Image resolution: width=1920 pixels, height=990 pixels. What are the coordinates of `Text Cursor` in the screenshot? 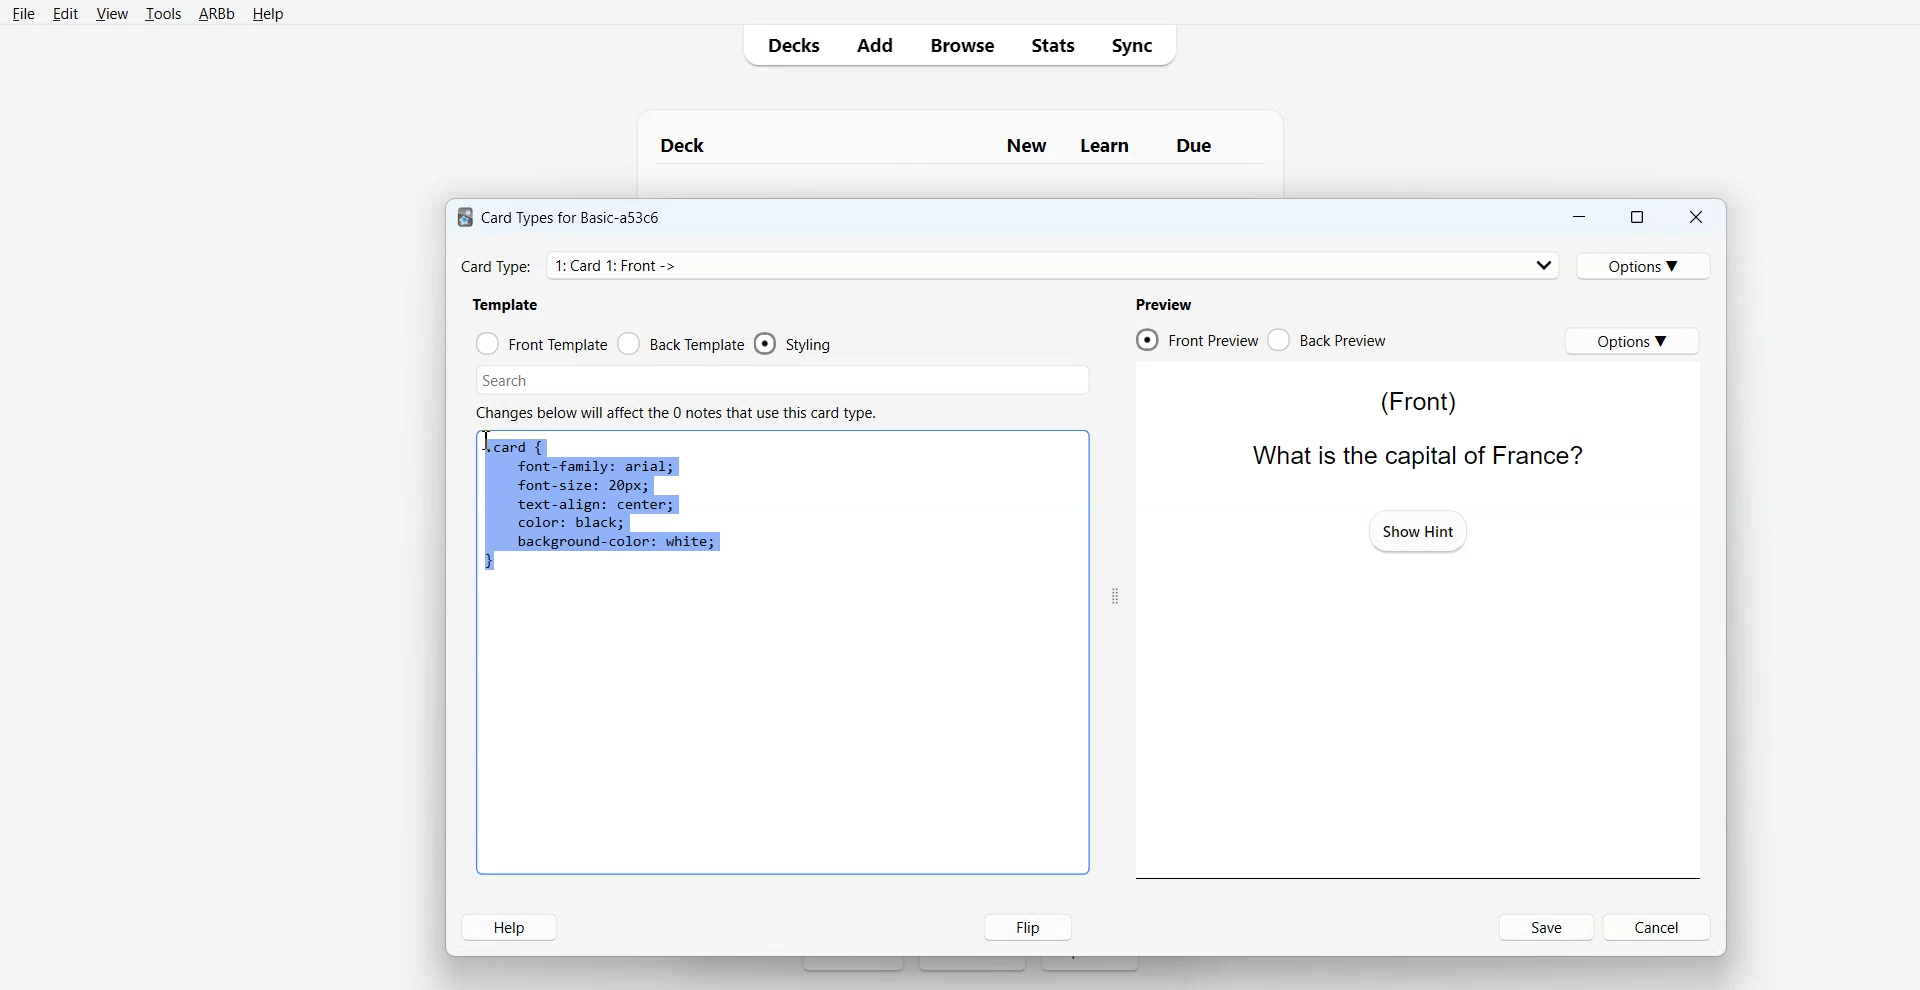 It's located at (490, 443).